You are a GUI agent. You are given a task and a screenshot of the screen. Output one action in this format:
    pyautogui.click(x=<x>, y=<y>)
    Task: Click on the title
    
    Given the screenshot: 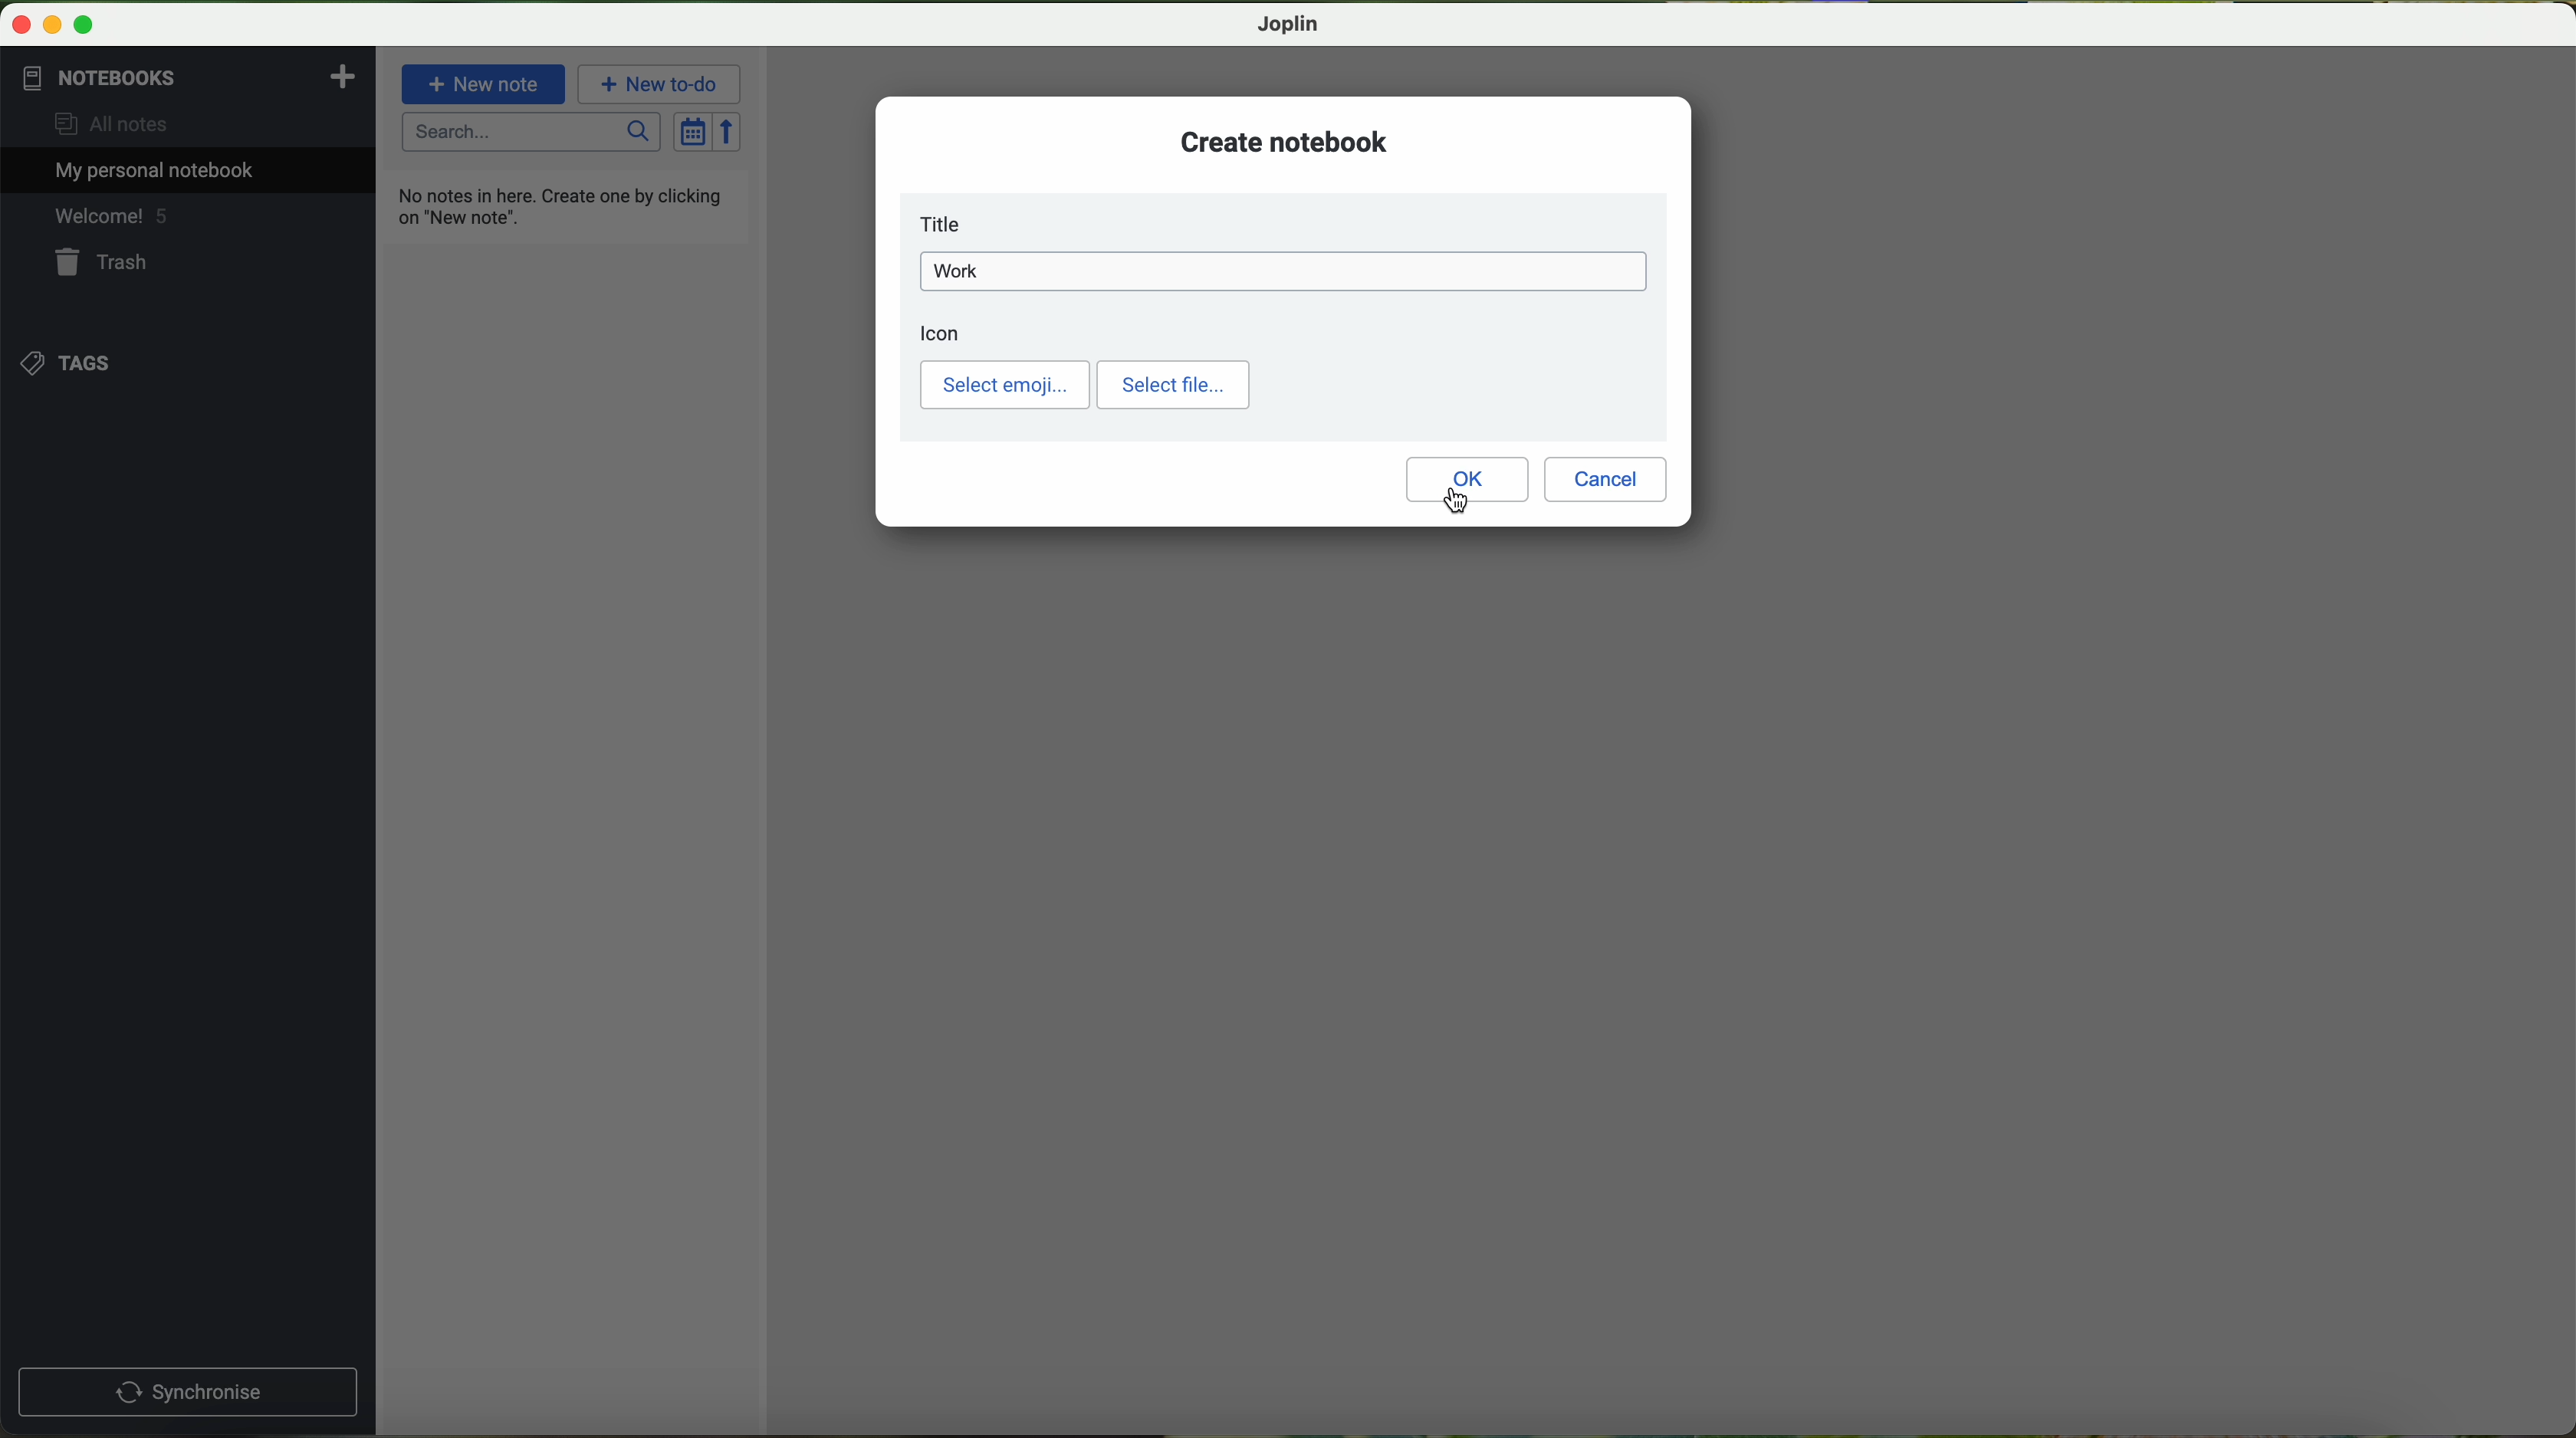 What is the action you would take?
    pyautogui.click(x=946, y=224)
    